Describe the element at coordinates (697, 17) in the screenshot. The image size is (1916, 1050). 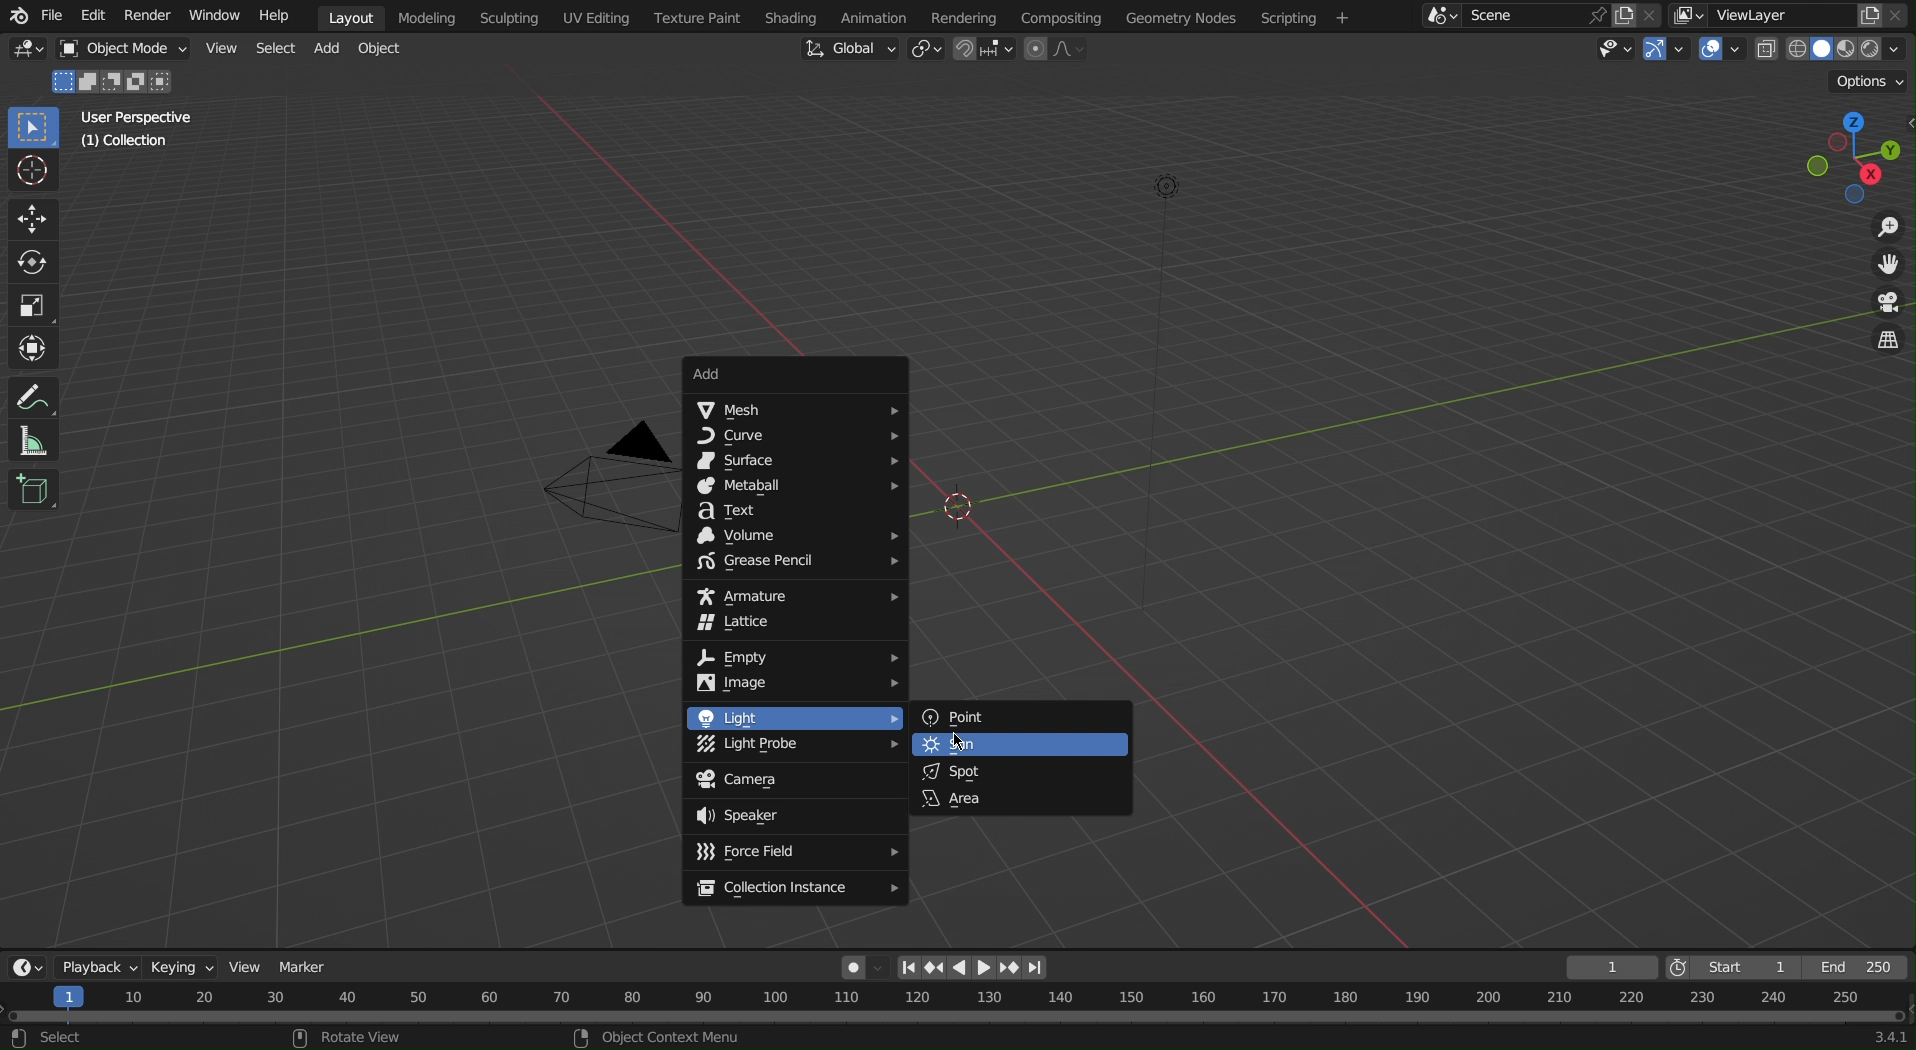
I see `Texture Paint` at that location.